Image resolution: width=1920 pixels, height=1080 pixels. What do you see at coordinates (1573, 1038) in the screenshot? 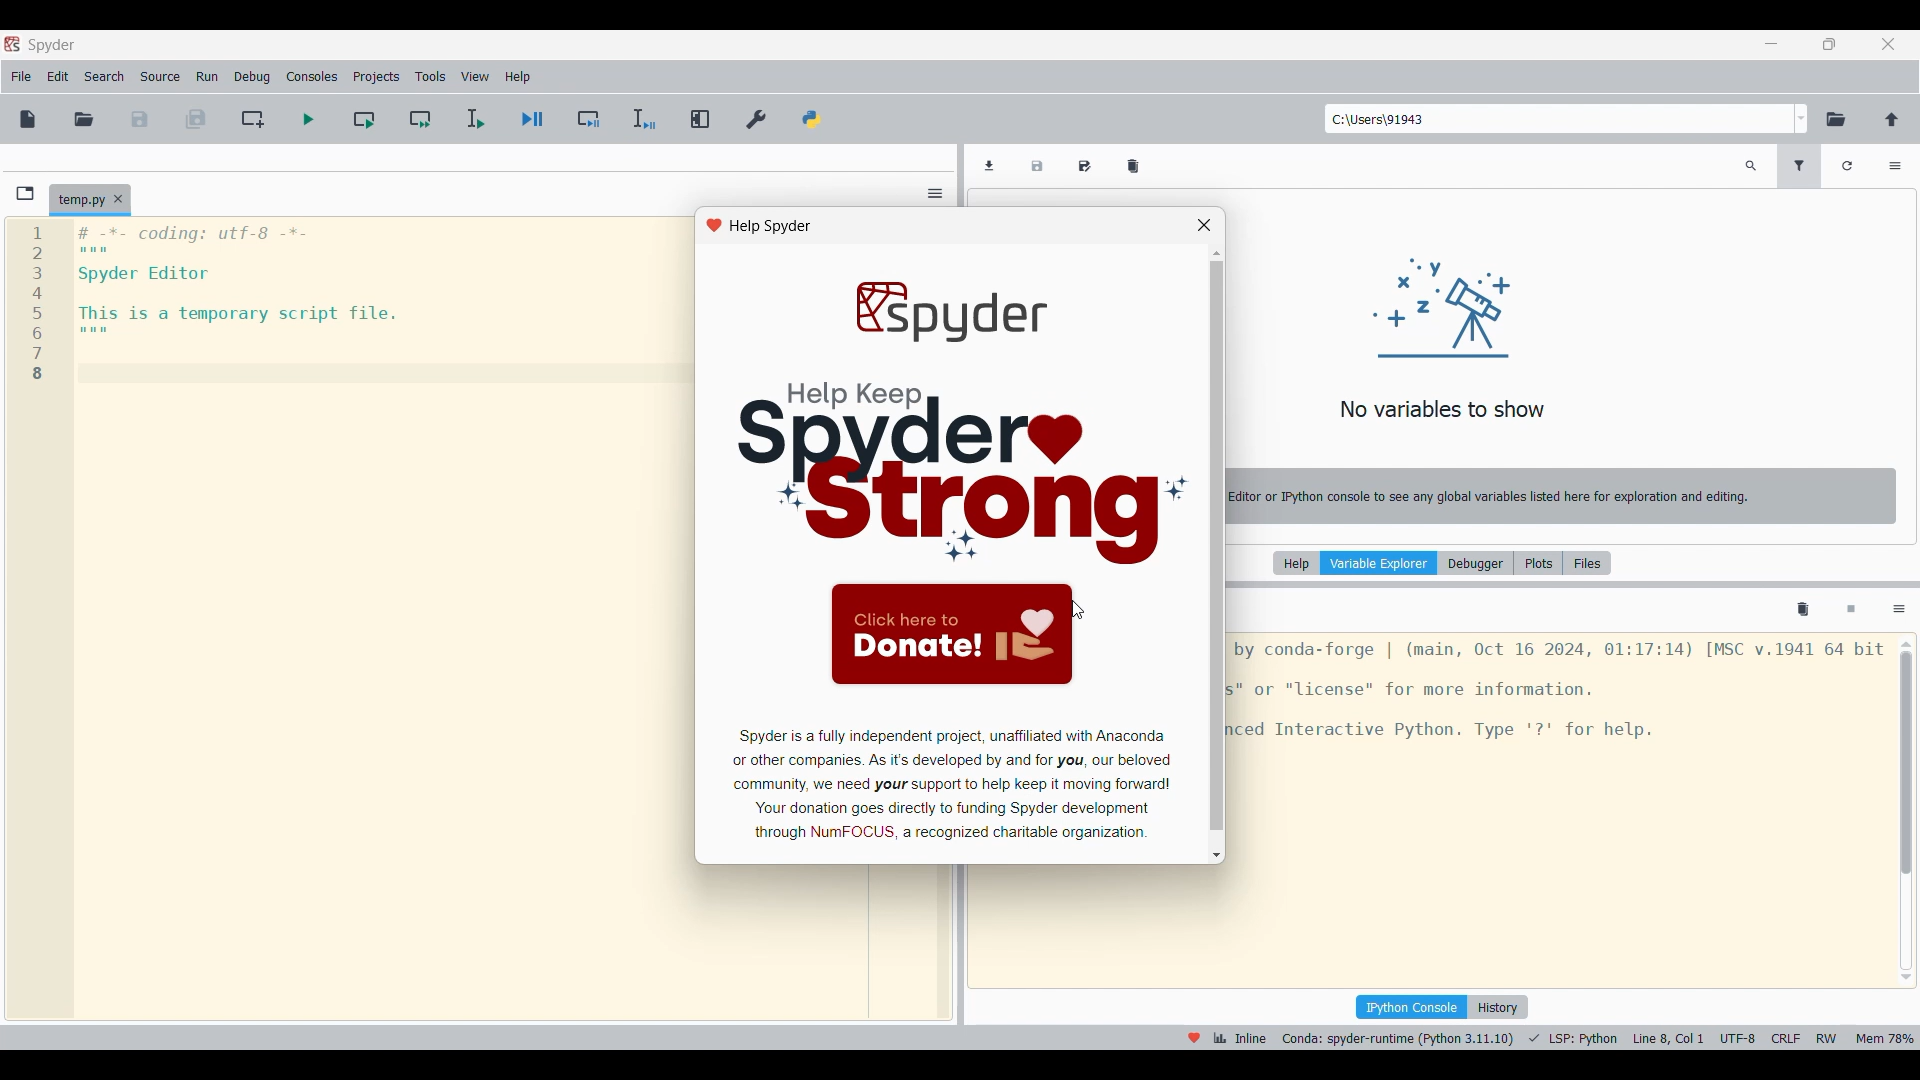
I see `programming language` at bounding box center [1573, 1038].